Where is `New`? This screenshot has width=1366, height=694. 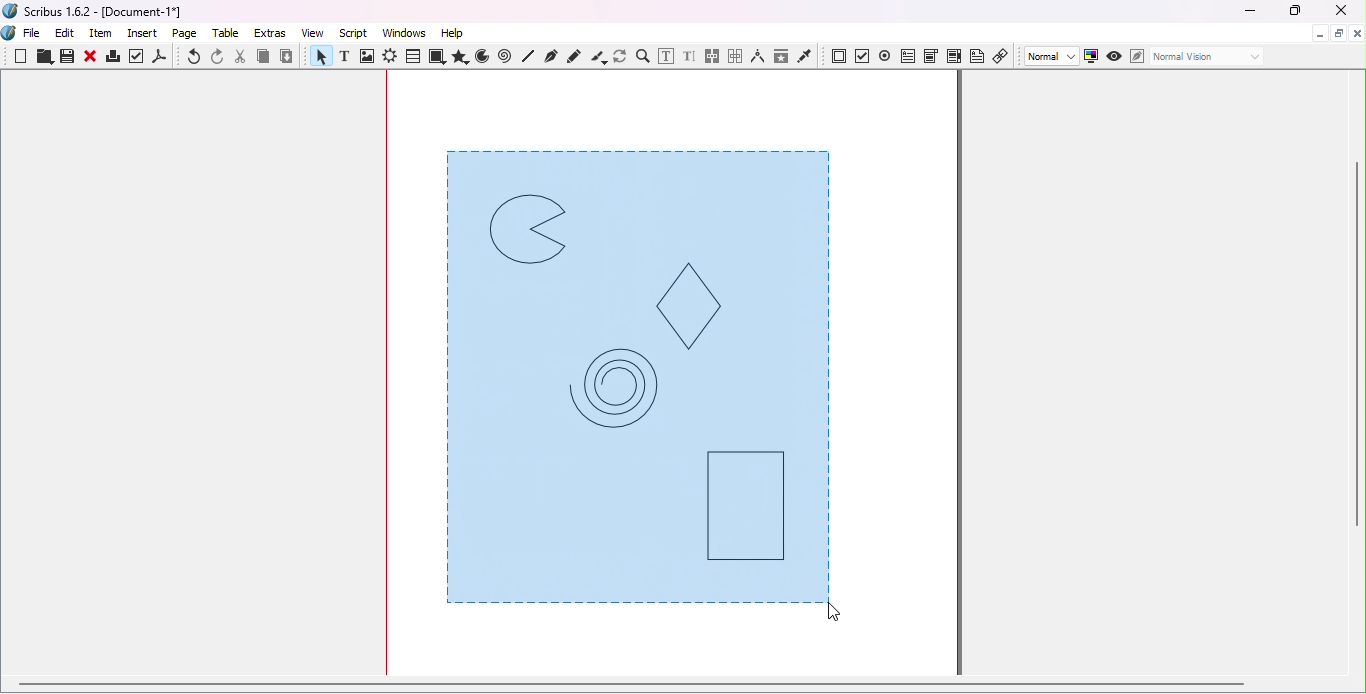
New is located at coordinates (21, 56).